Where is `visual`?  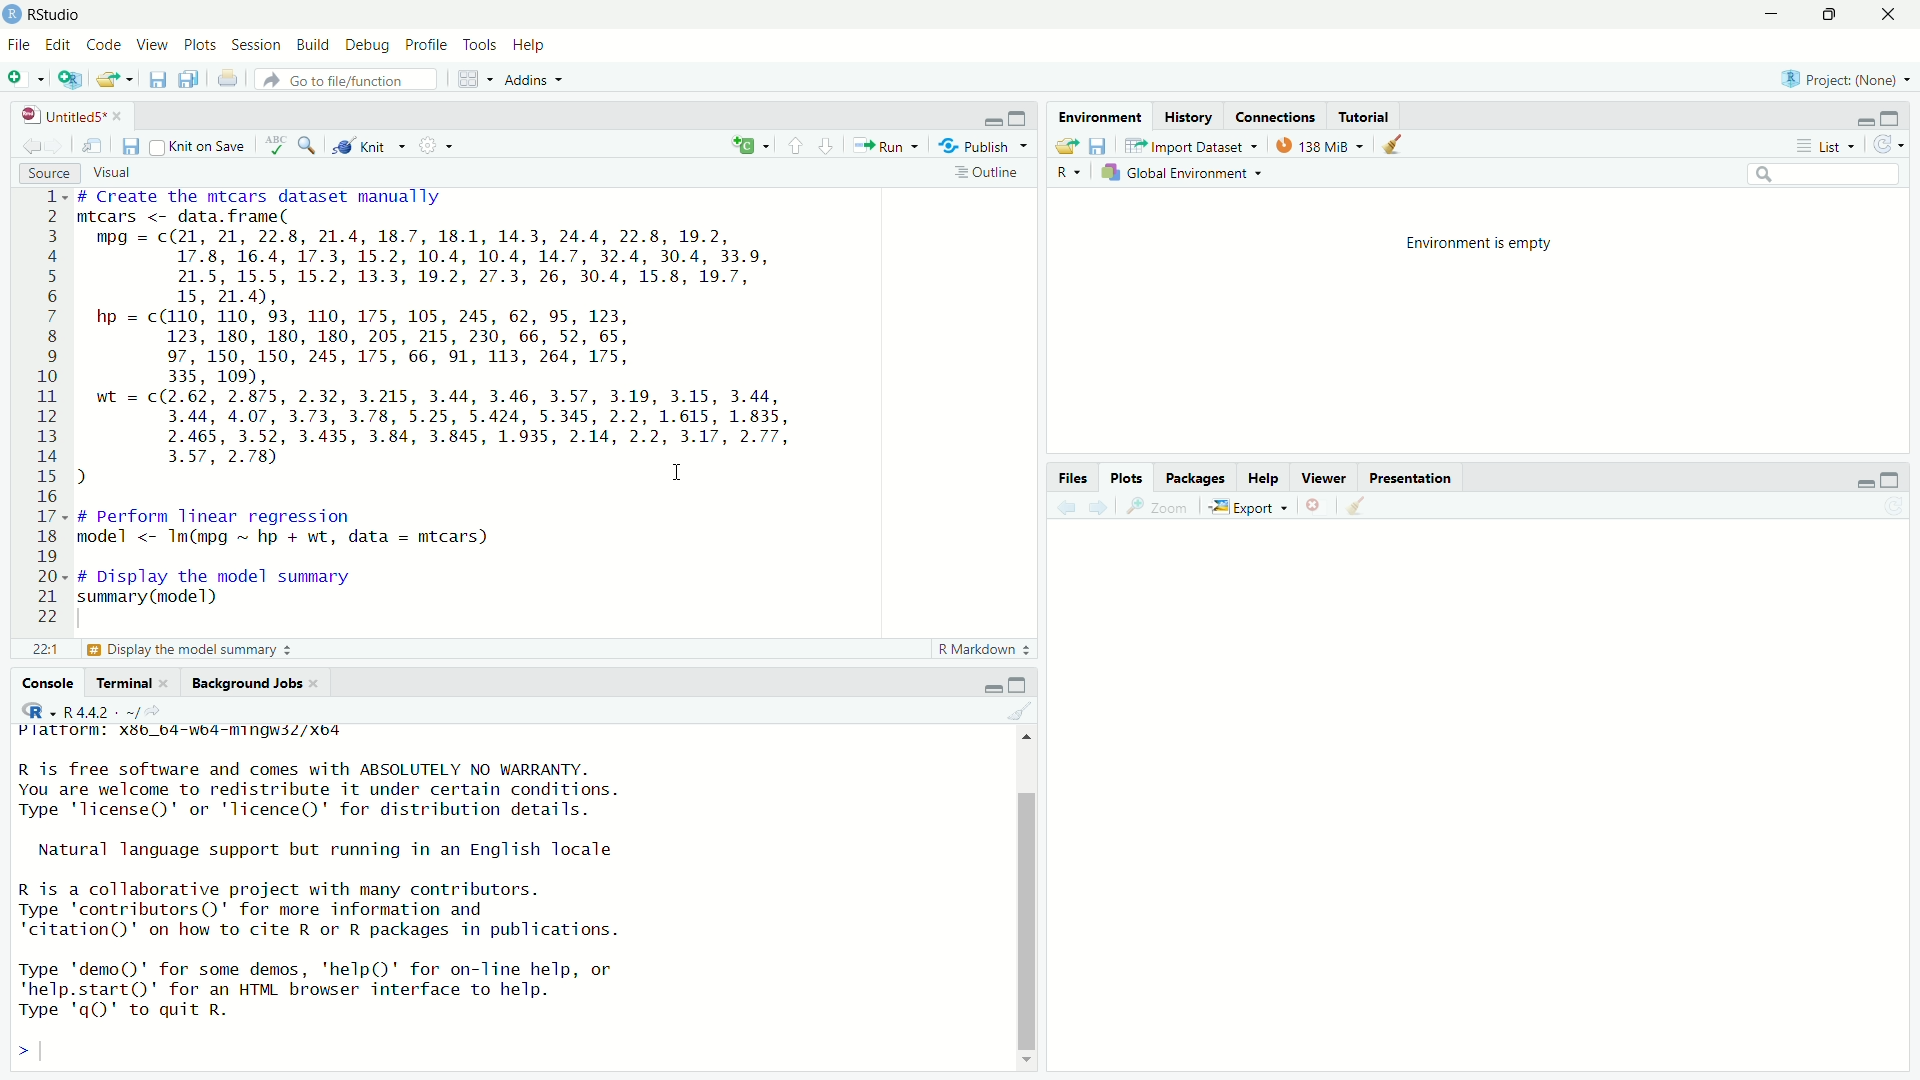
visual is located at coordinates (112, 171).